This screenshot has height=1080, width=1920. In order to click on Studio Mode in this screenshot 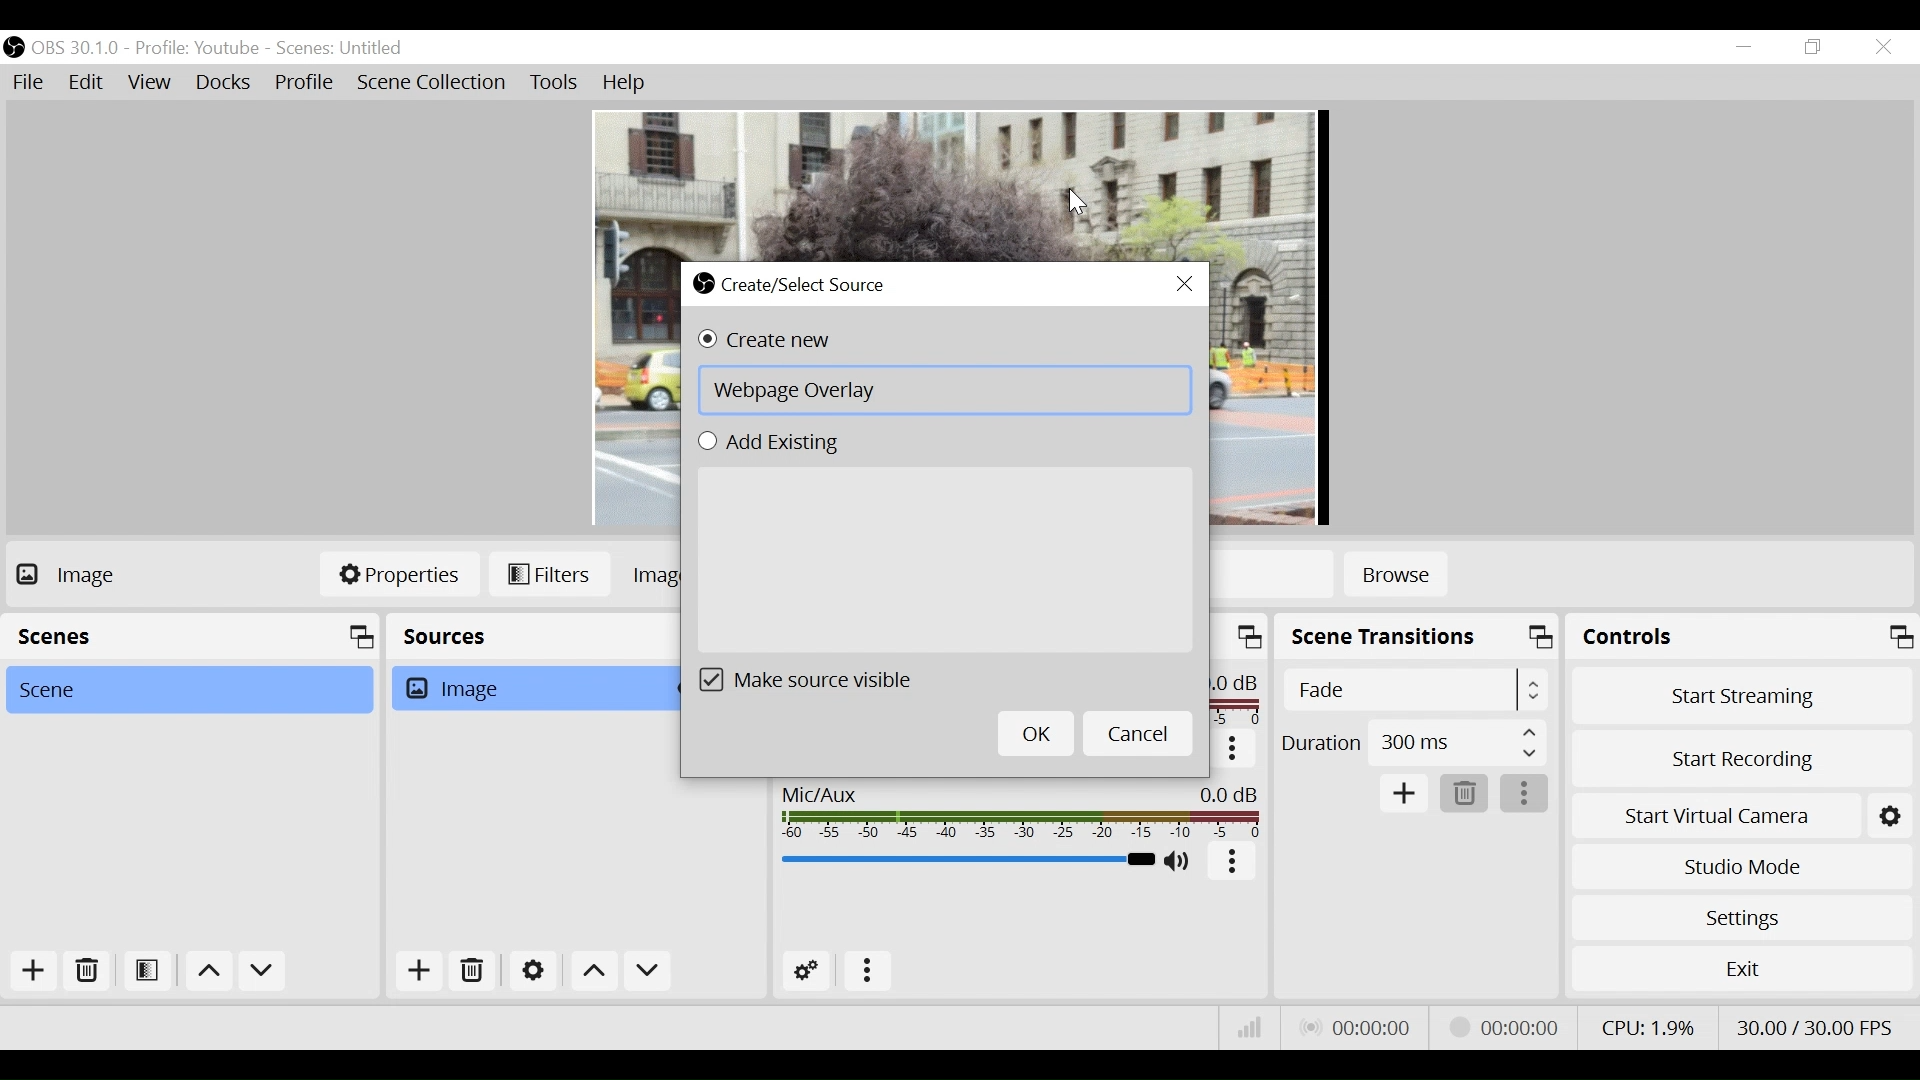, I will do `click(1742, 867)`.